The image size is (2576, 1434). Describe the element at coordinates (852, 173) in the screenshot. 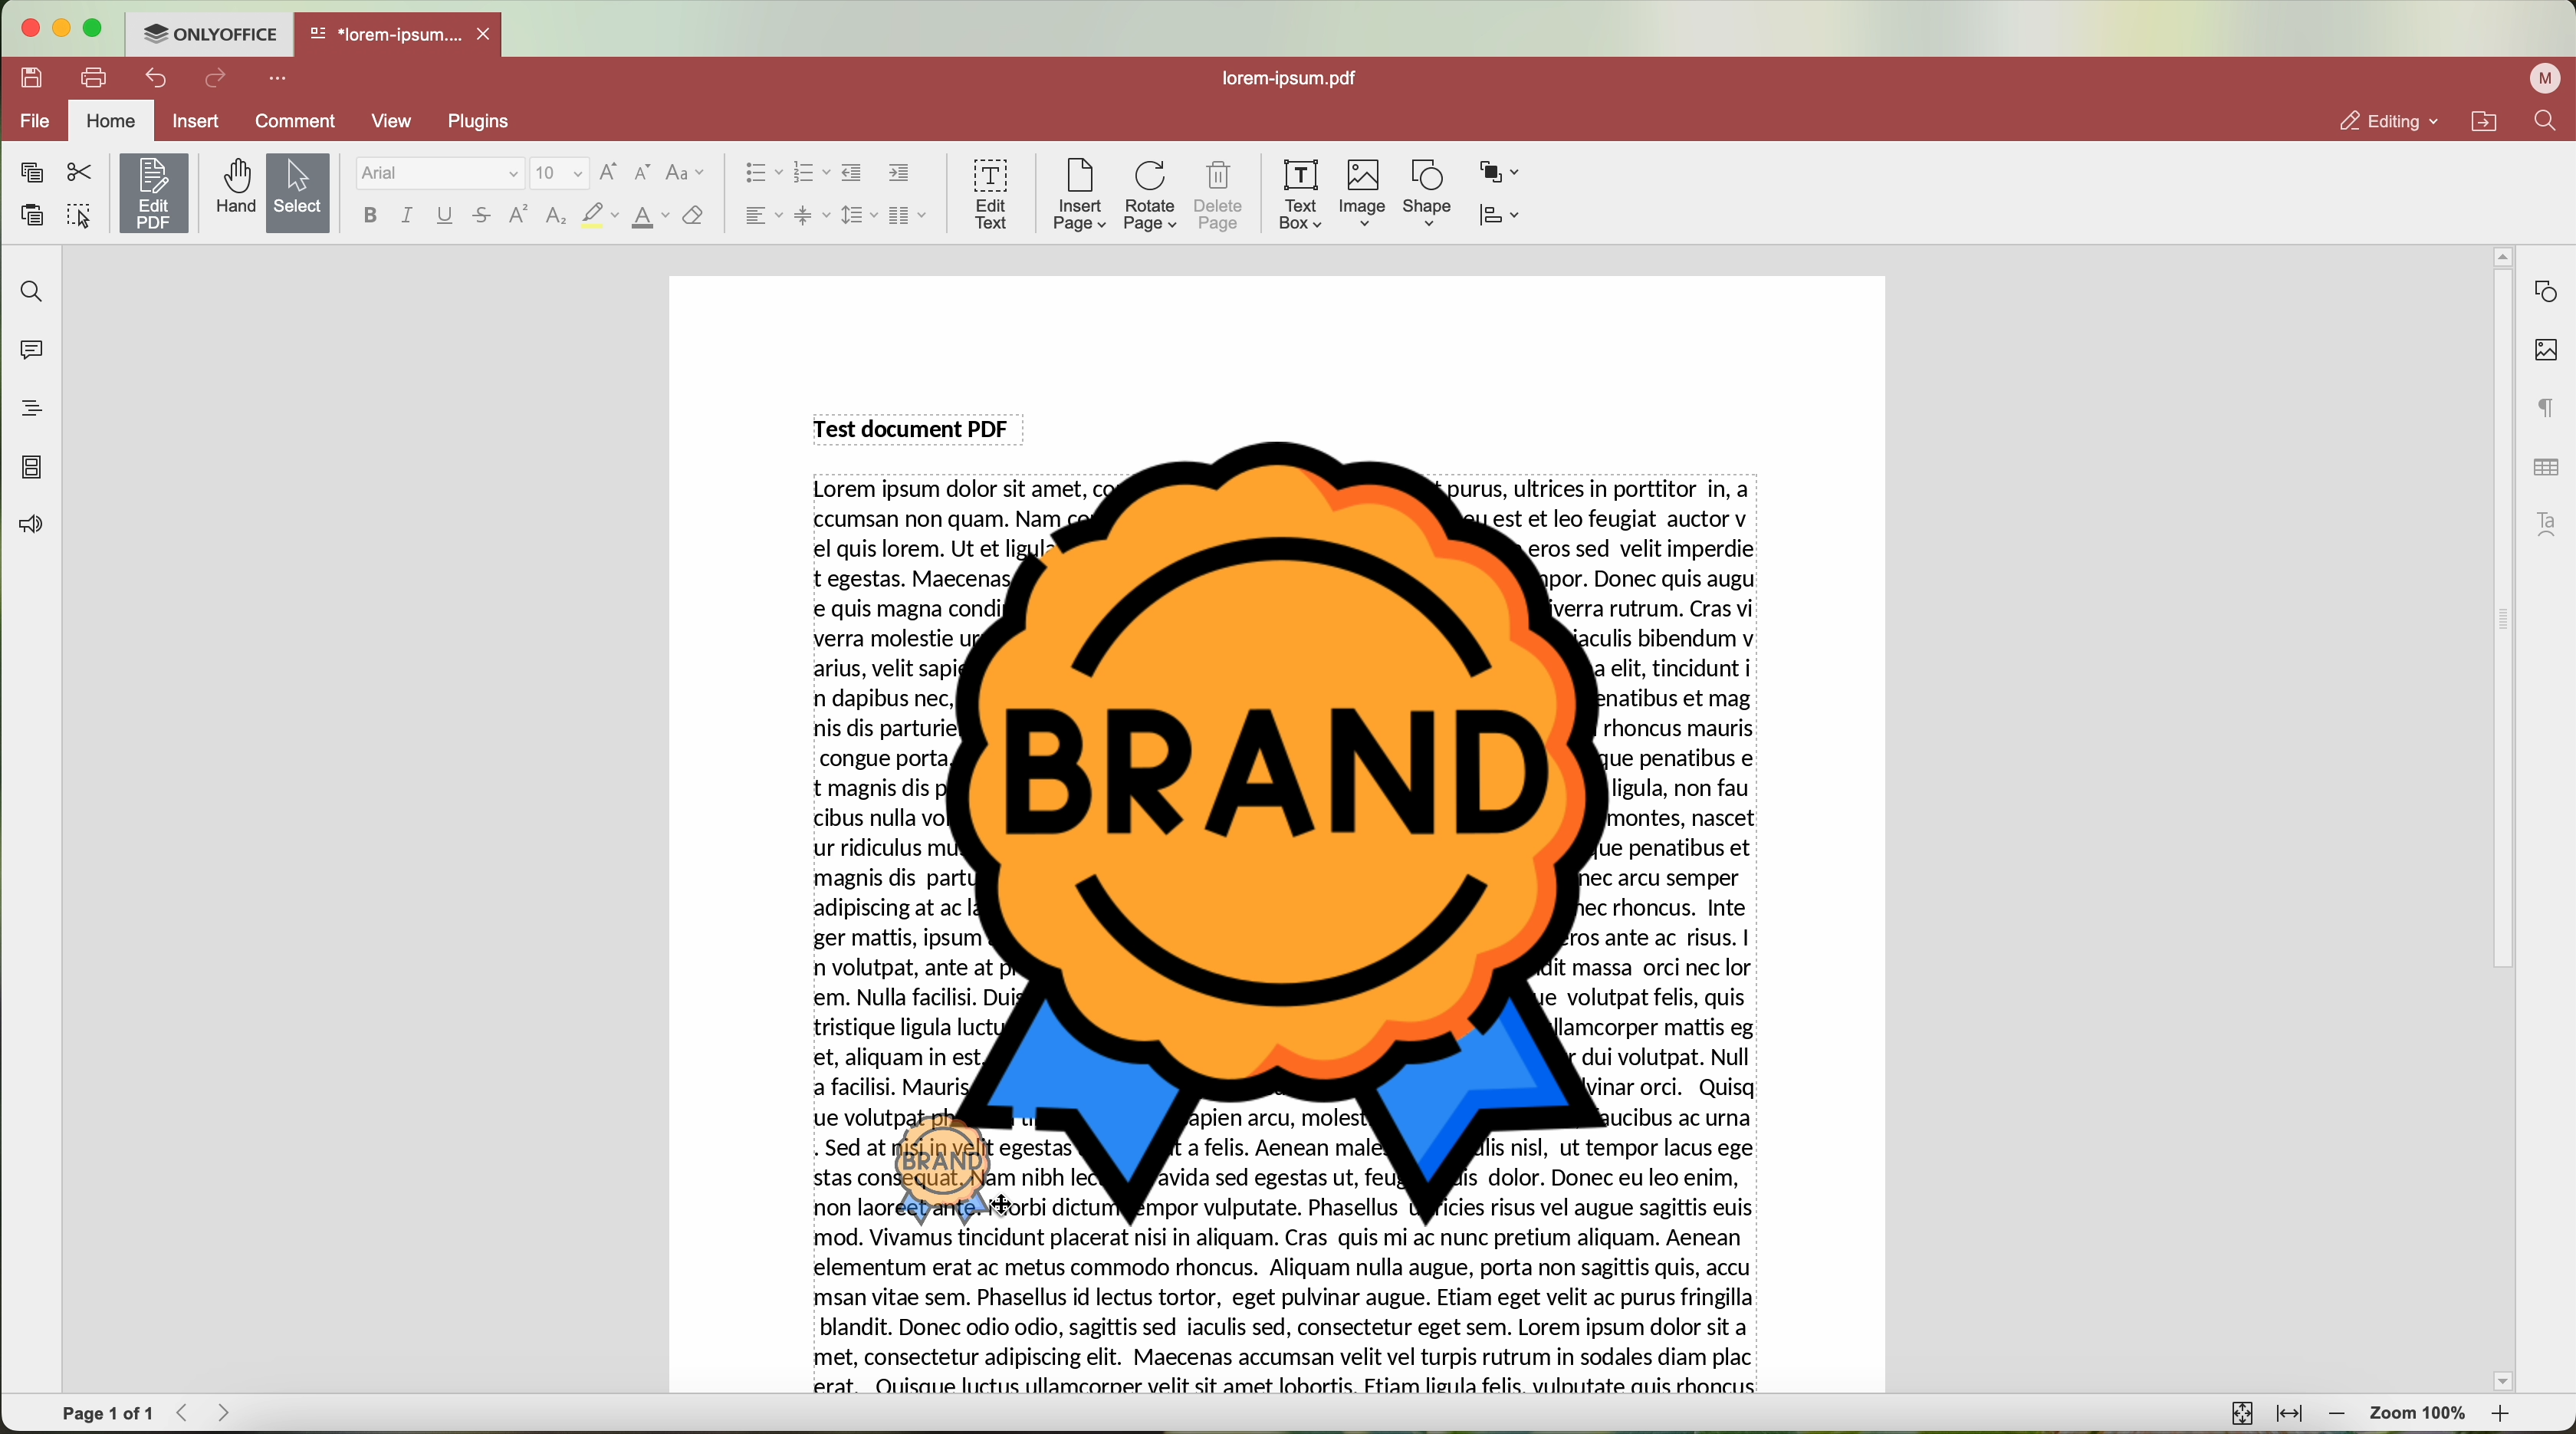

I see `decrease indent` at that location.